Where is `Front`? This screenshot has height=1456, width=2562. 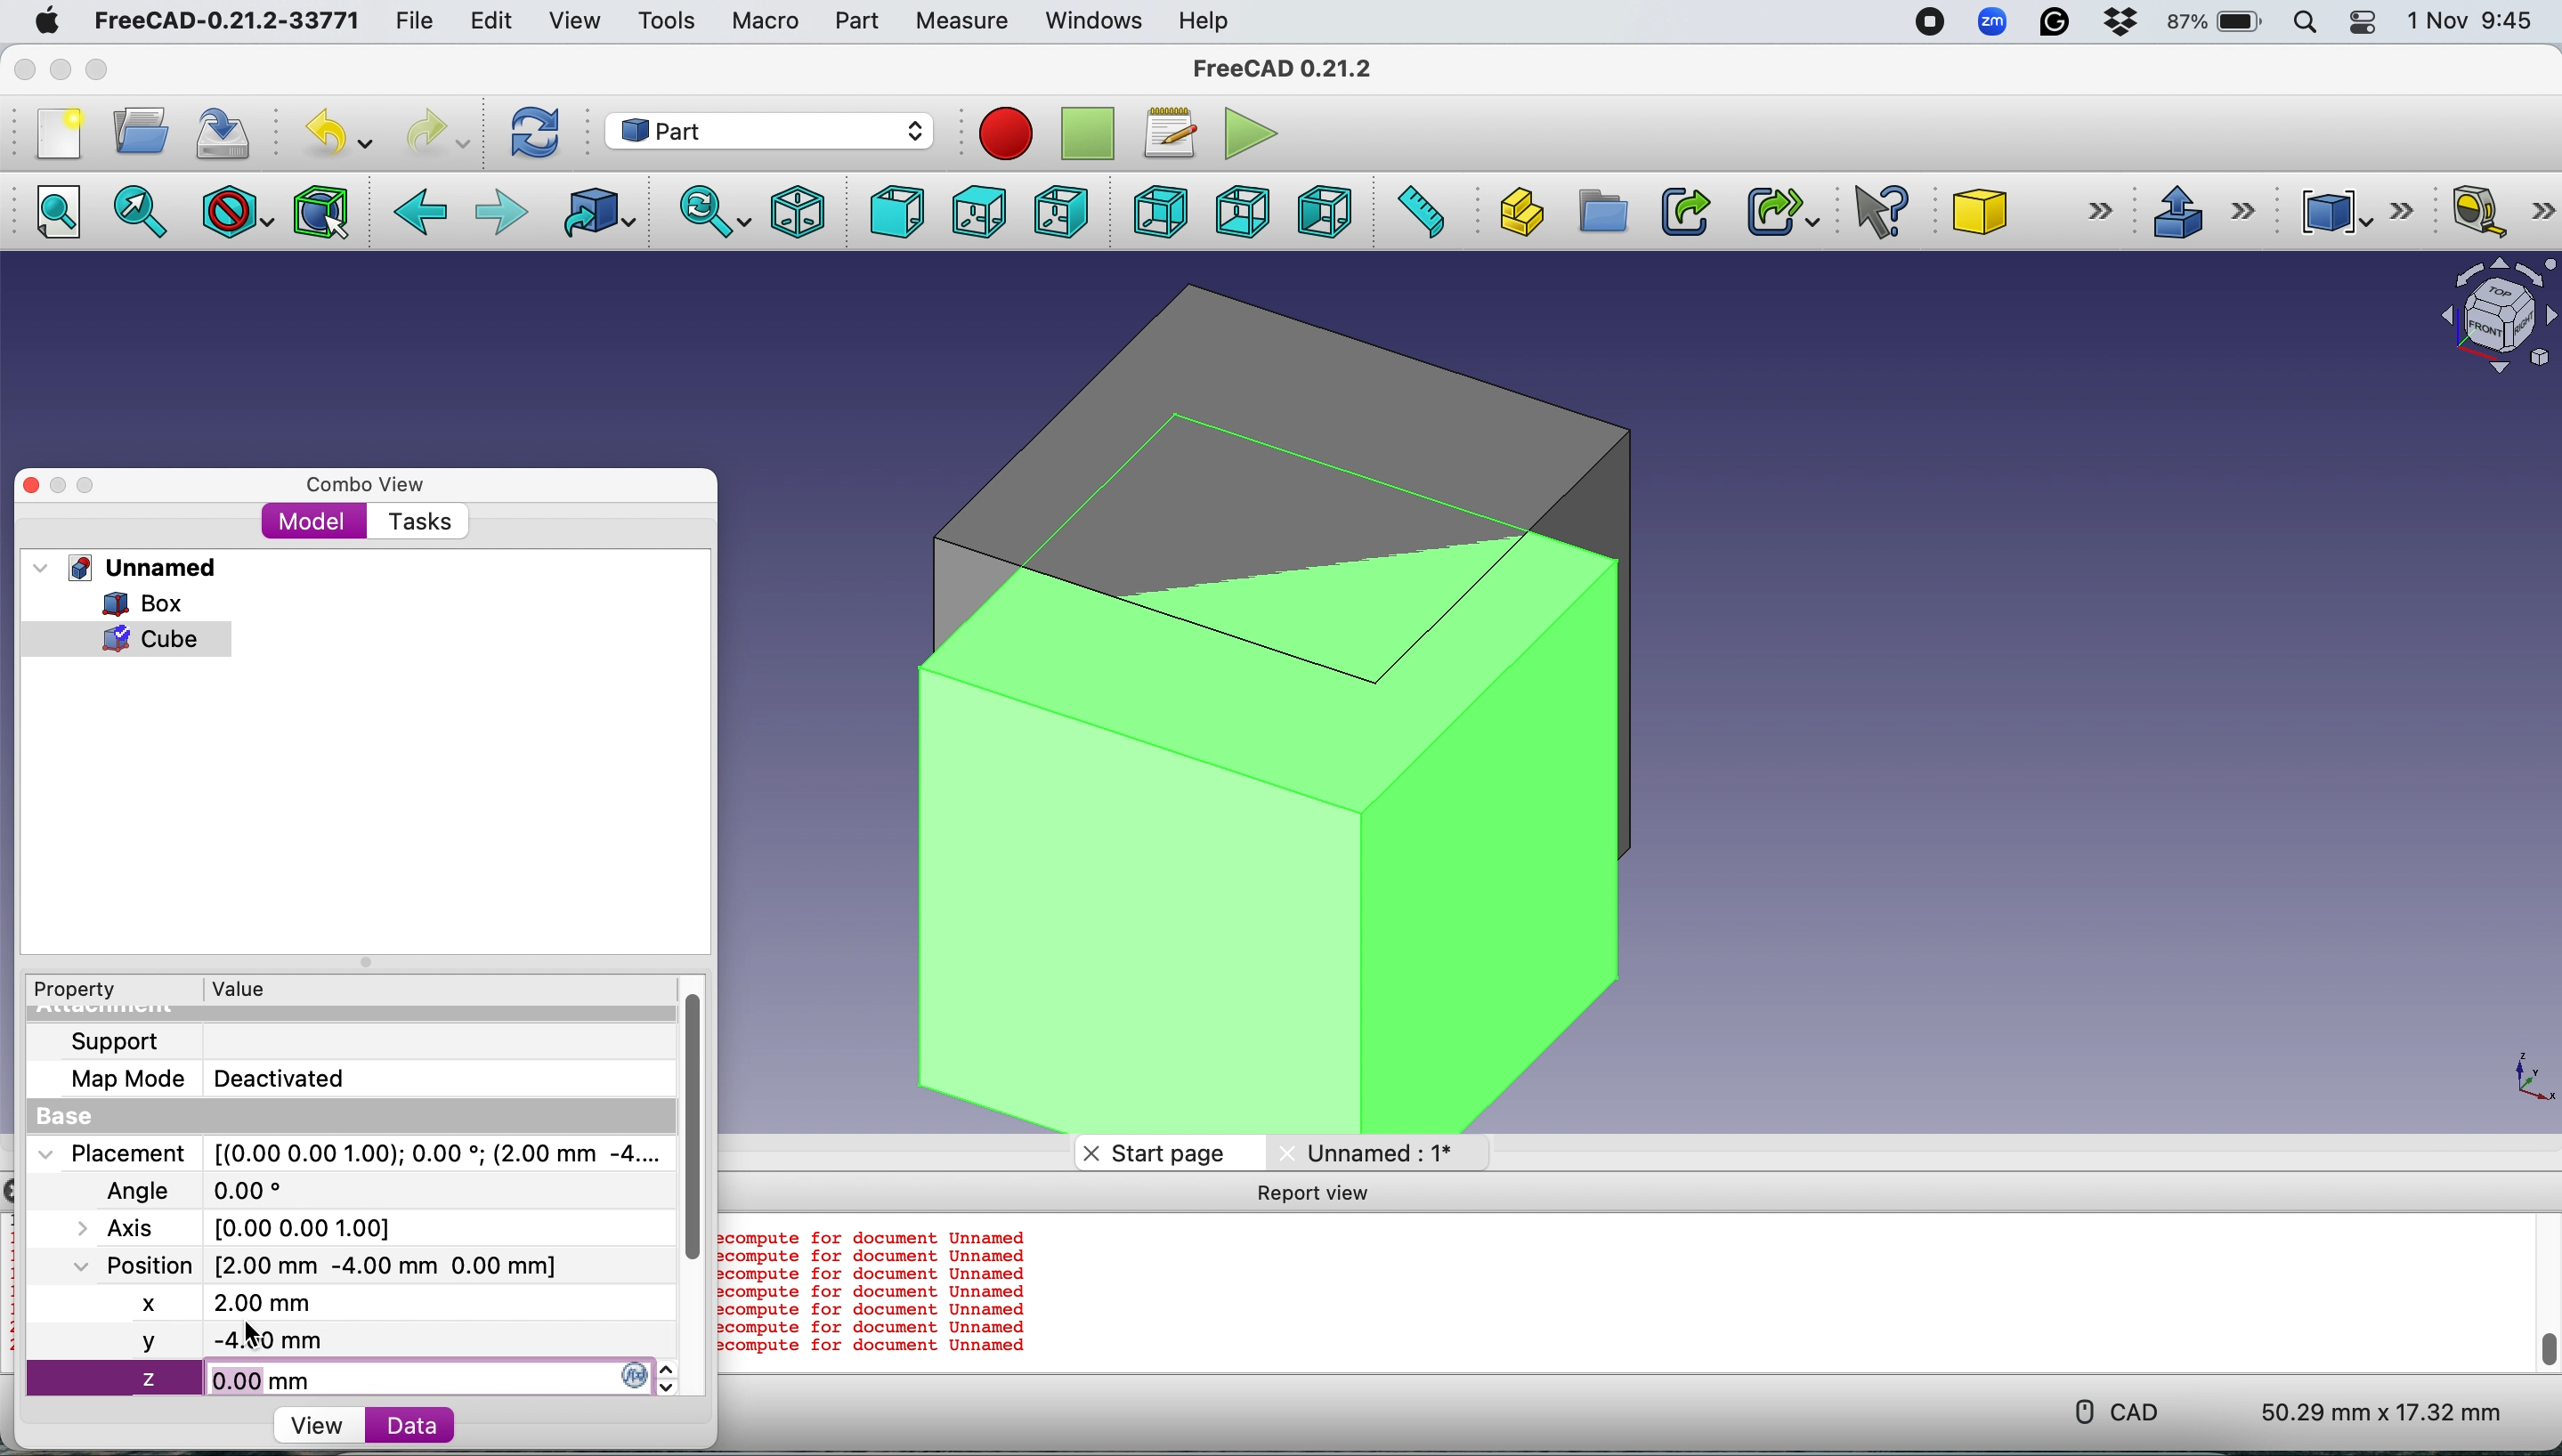 Front is located at coordinates (891, 212).